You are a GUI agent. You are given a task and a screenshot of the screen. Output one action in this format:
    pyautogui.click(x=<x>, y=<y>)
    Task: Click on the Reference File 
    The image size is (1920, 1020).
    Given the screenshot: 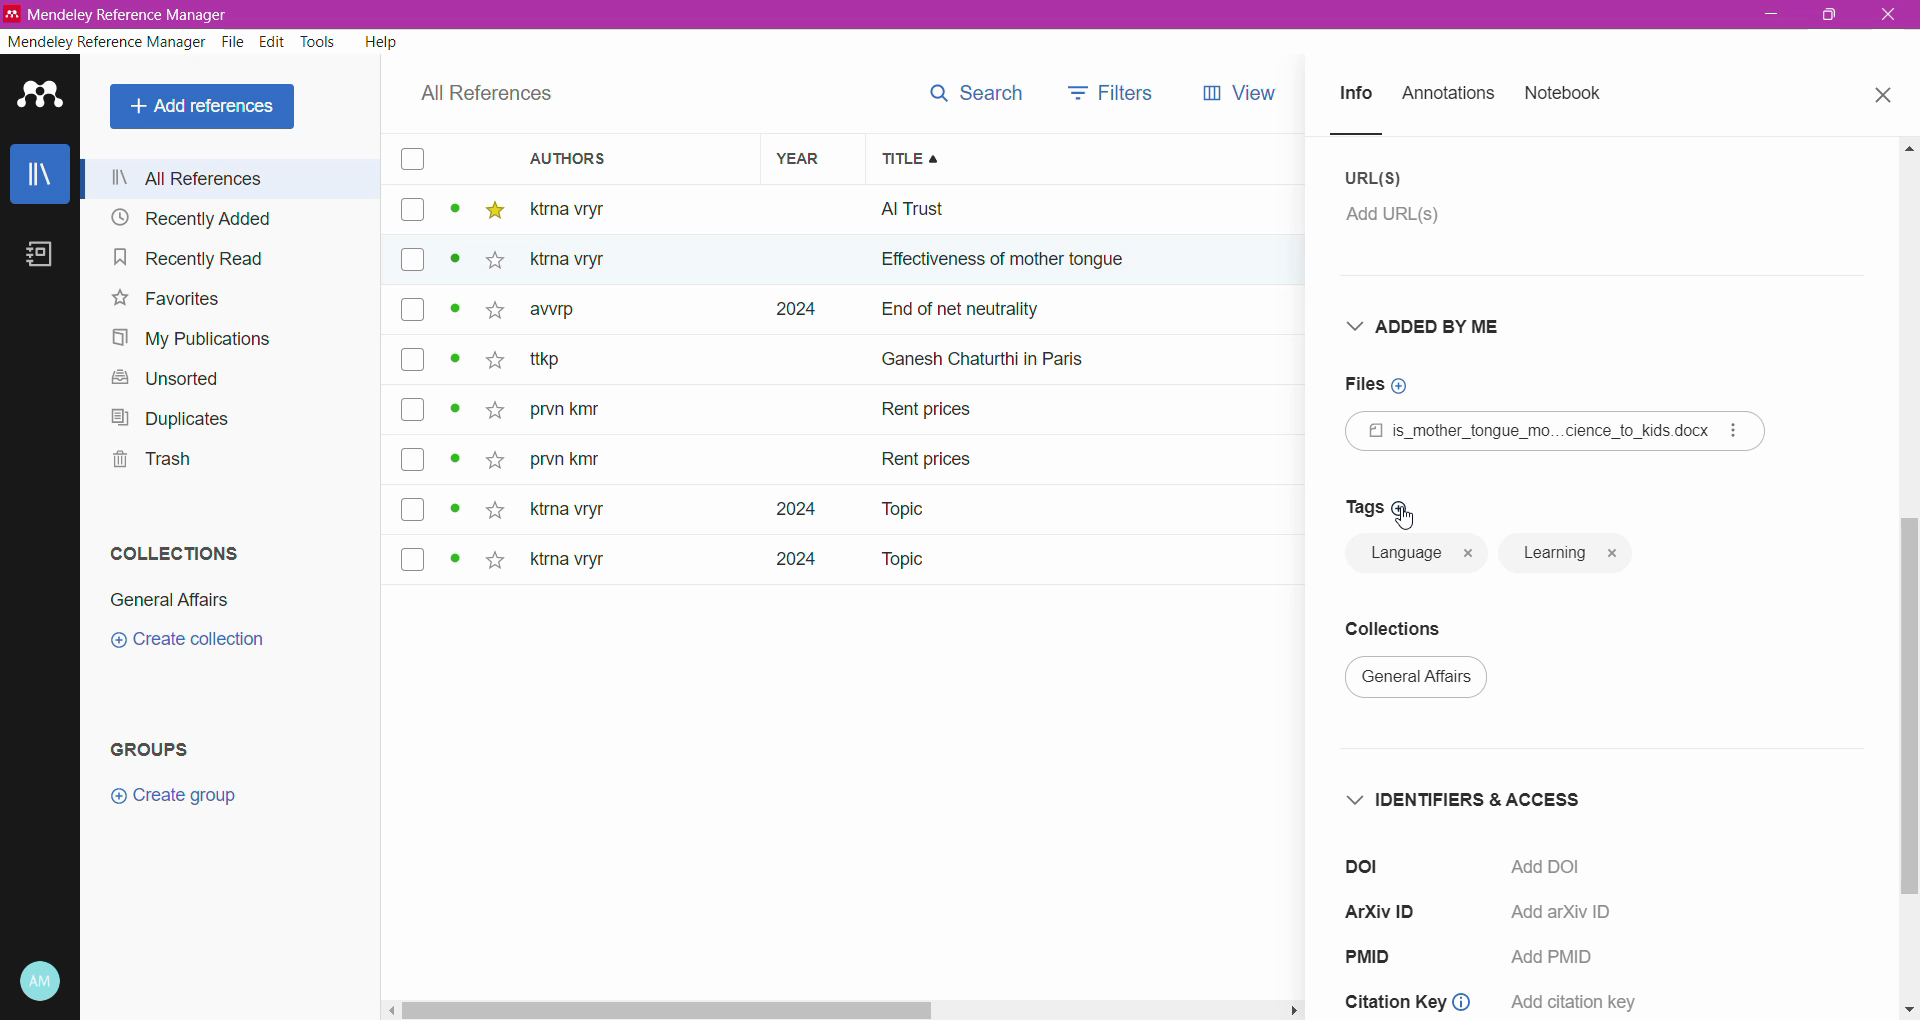 What is the action you would take?
    pyautogui.click(x=1556, y=431)
    